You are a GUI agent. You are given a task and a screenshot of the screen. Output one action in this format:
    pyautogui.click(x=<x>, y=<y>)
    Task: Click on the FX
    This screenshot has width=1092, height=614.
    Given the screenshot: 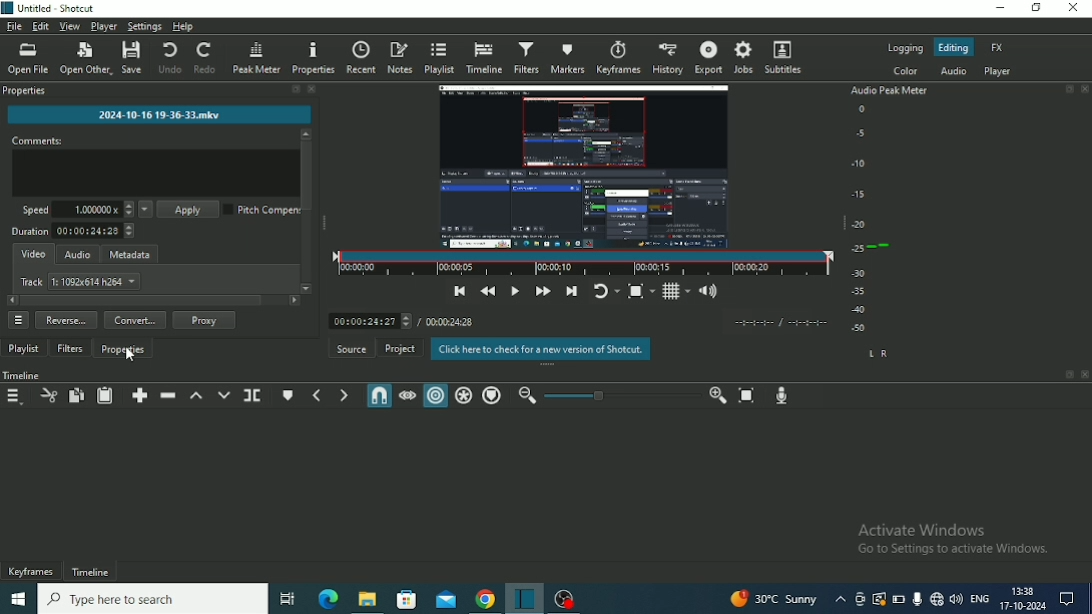 What is the action you would take?
    pyautogui.click(x=997, y=47)
    